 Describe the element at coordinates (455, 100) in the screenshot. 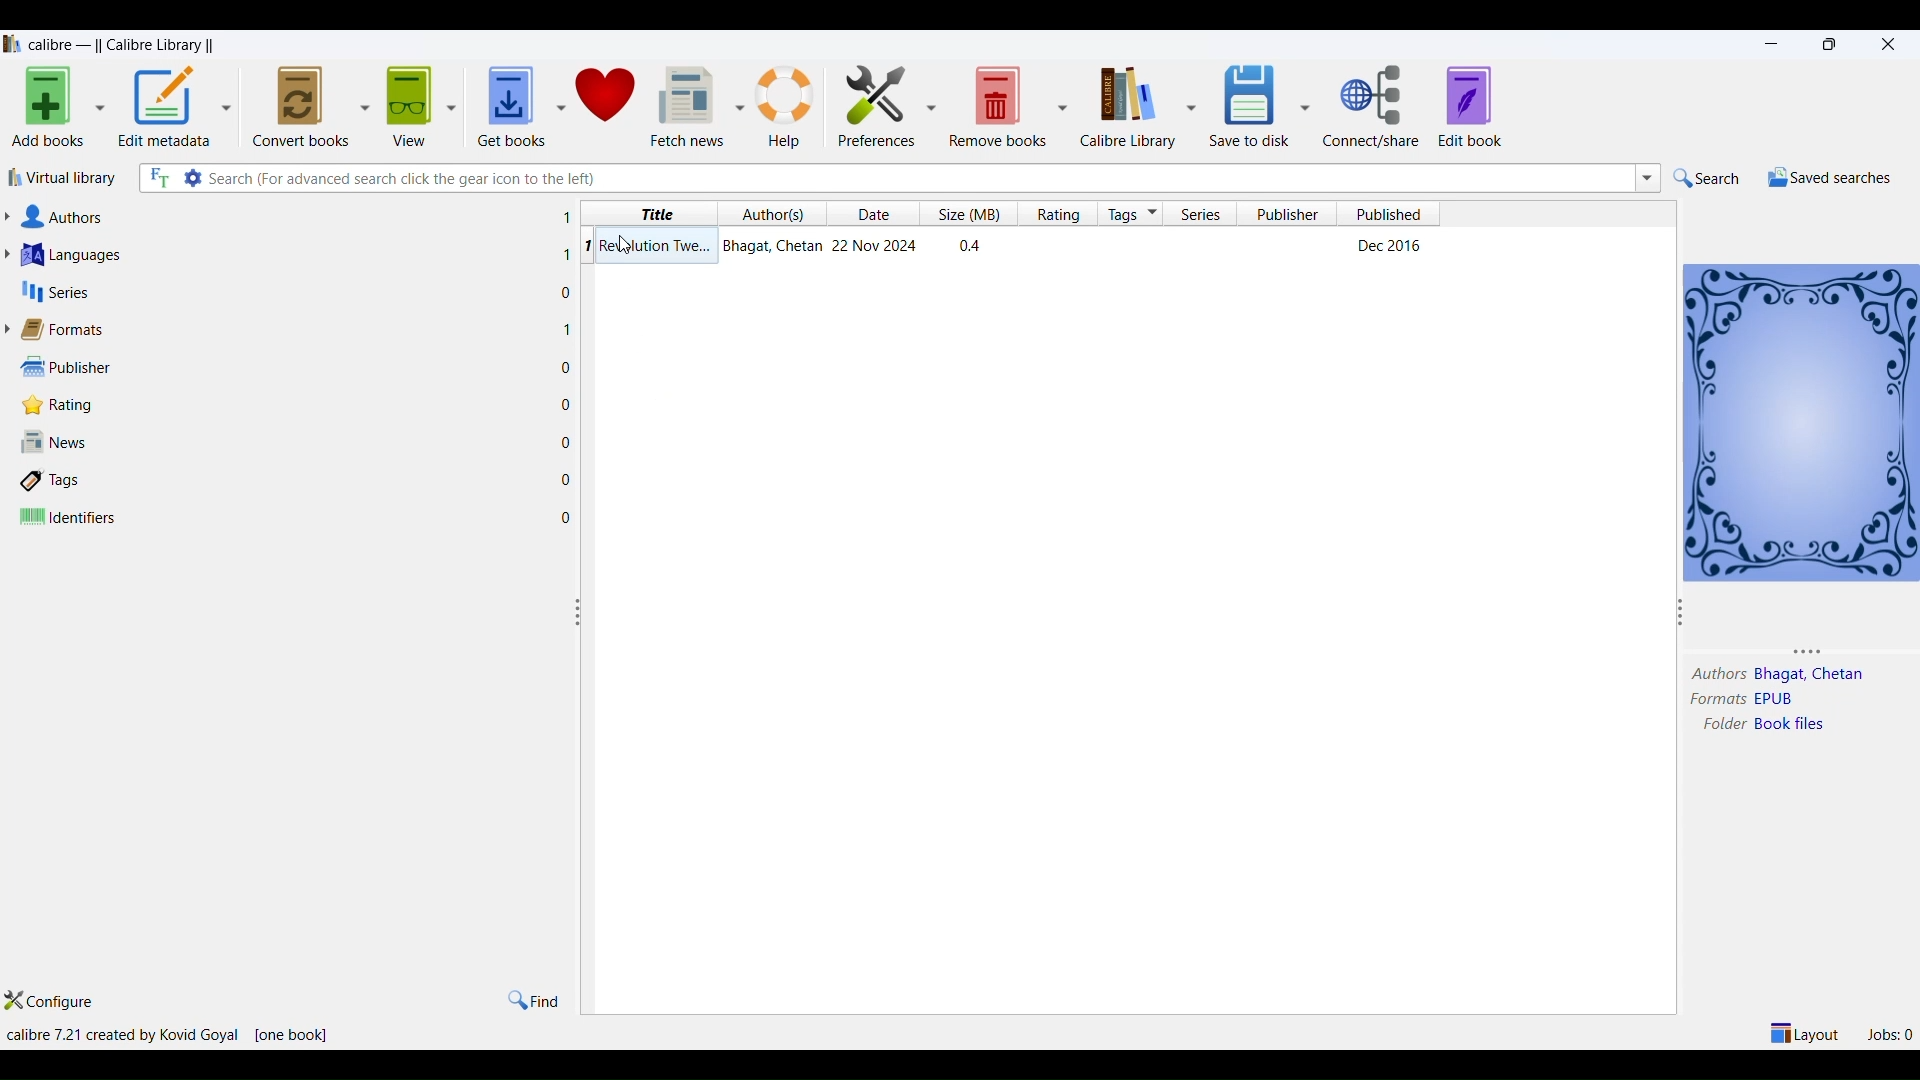

I see `view options dropdown button` at that location.